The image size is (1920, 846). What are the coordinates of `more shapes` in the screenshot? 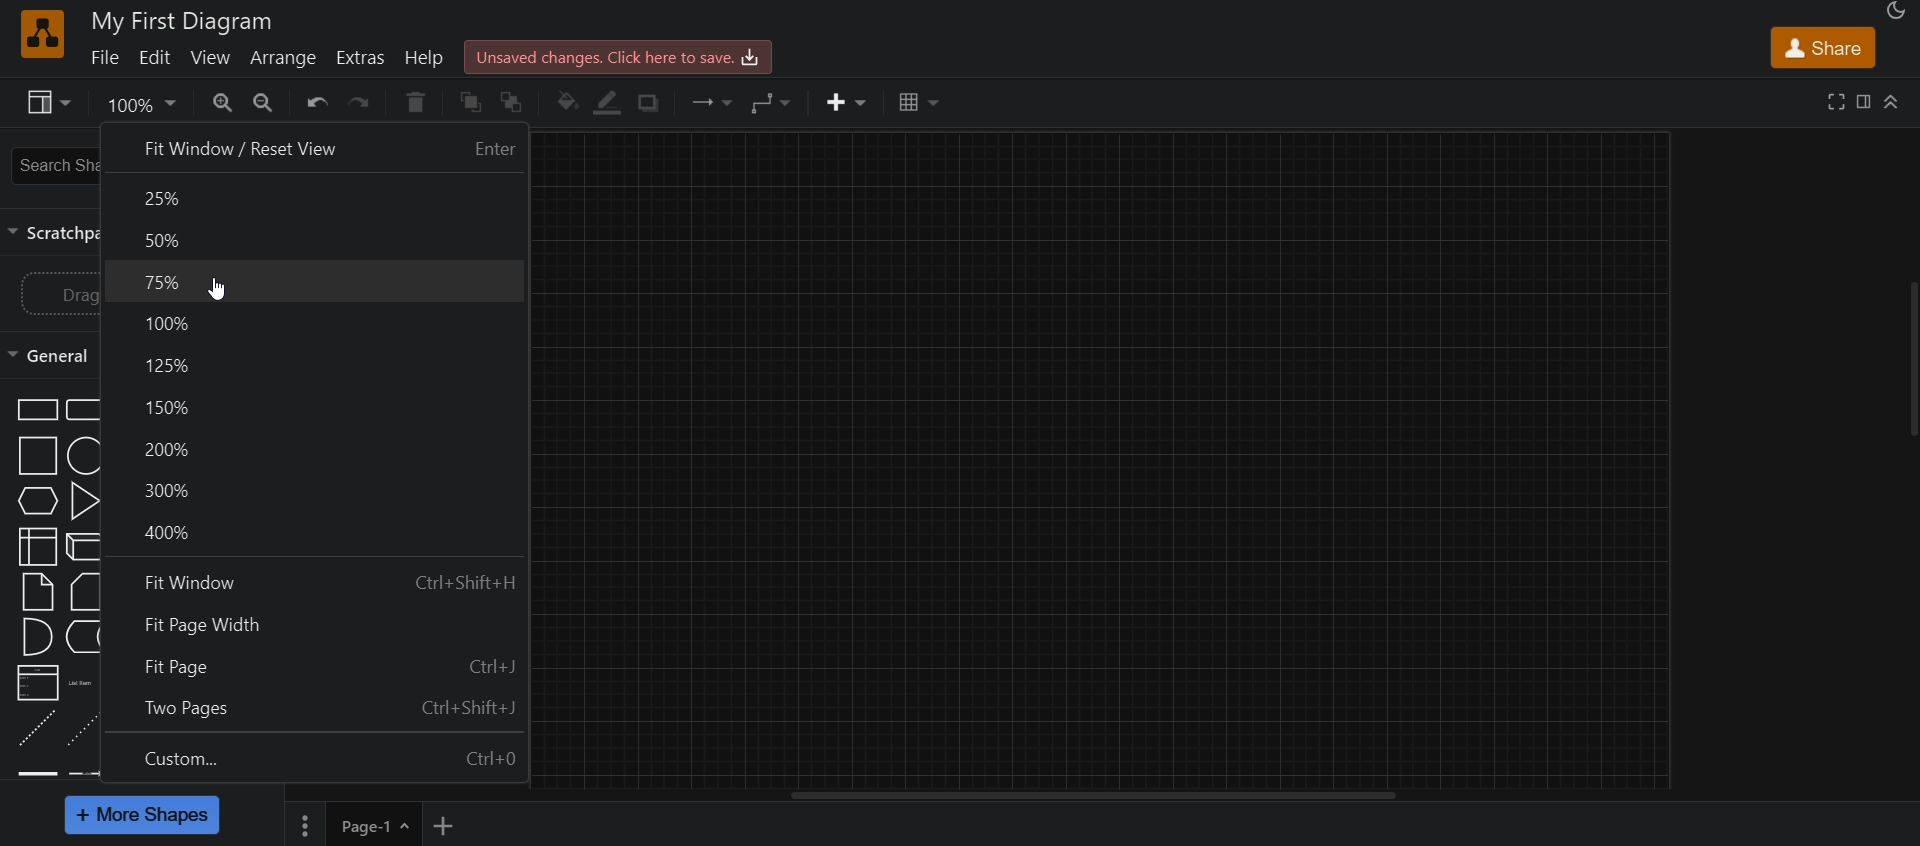 It's located at (143, 815).